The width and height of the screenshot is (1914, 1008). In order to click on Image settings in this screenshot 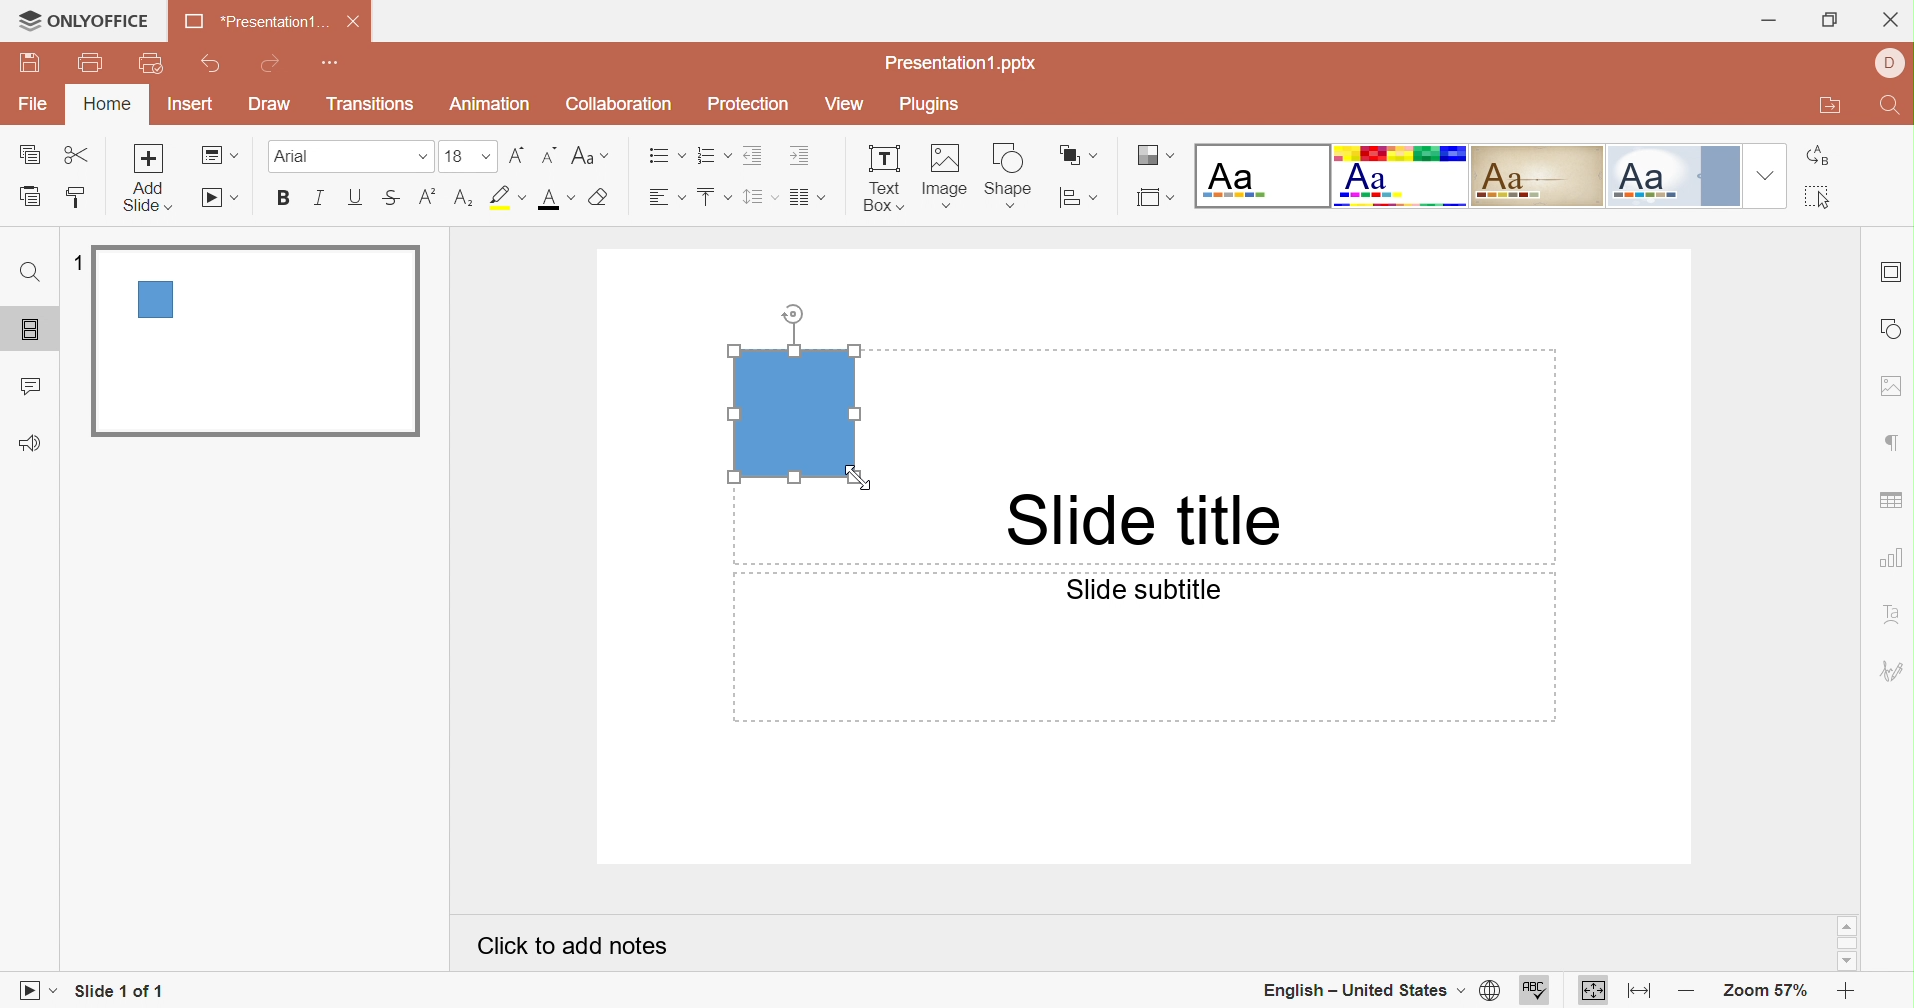, I will do `click(1890, 388)`.